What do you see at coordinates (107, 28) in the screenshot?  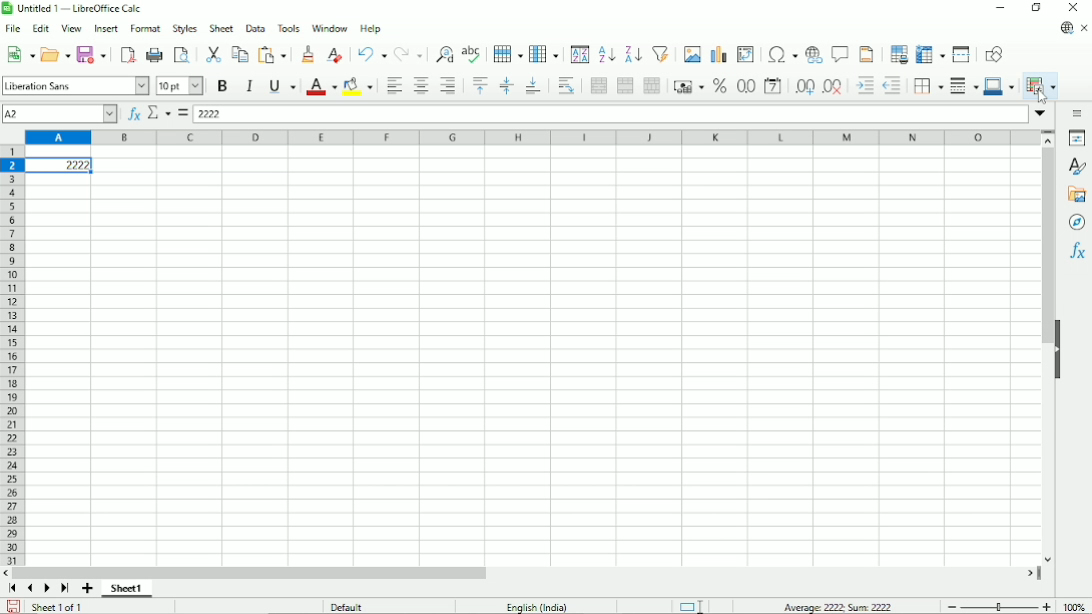 I see `Insert` at bounding box center [107, 28].